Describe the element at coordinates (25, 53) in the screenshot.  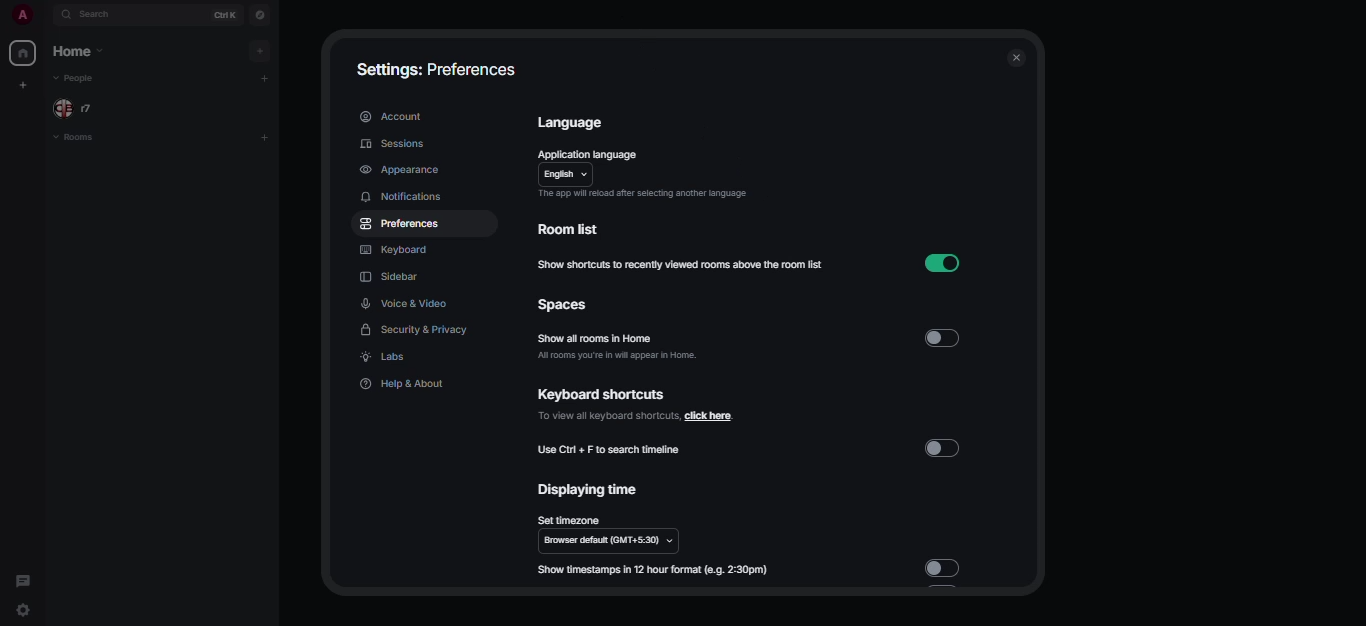
I see `home` at that location.